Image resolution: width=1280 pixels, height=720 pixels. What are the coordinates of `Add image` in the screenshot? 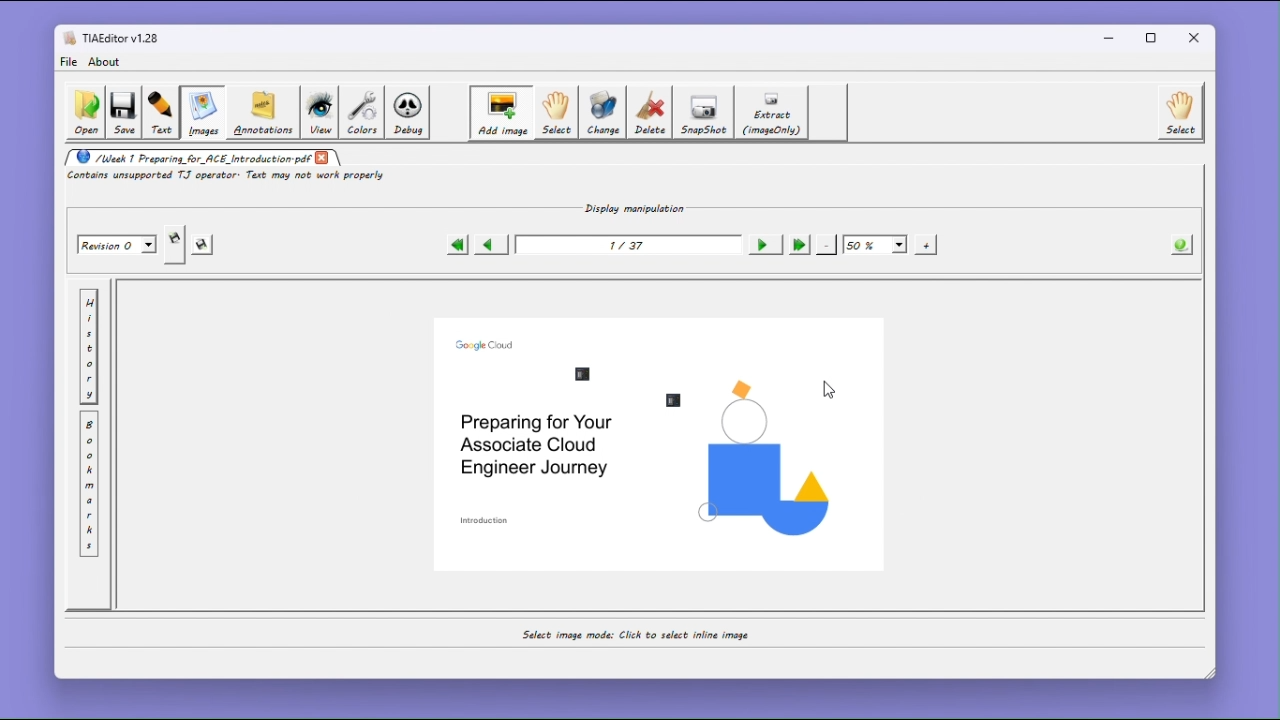 It's located at (500, 113).